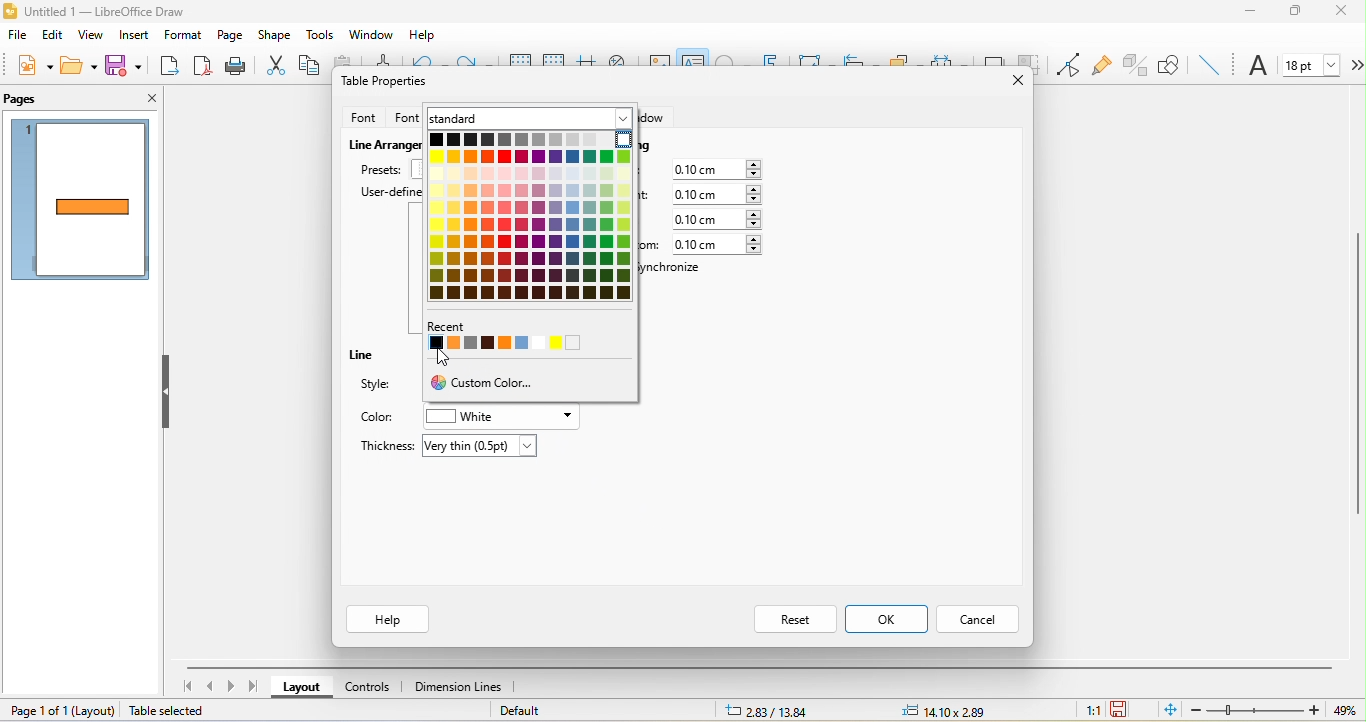  I want to click on presets, so click(381, 170).